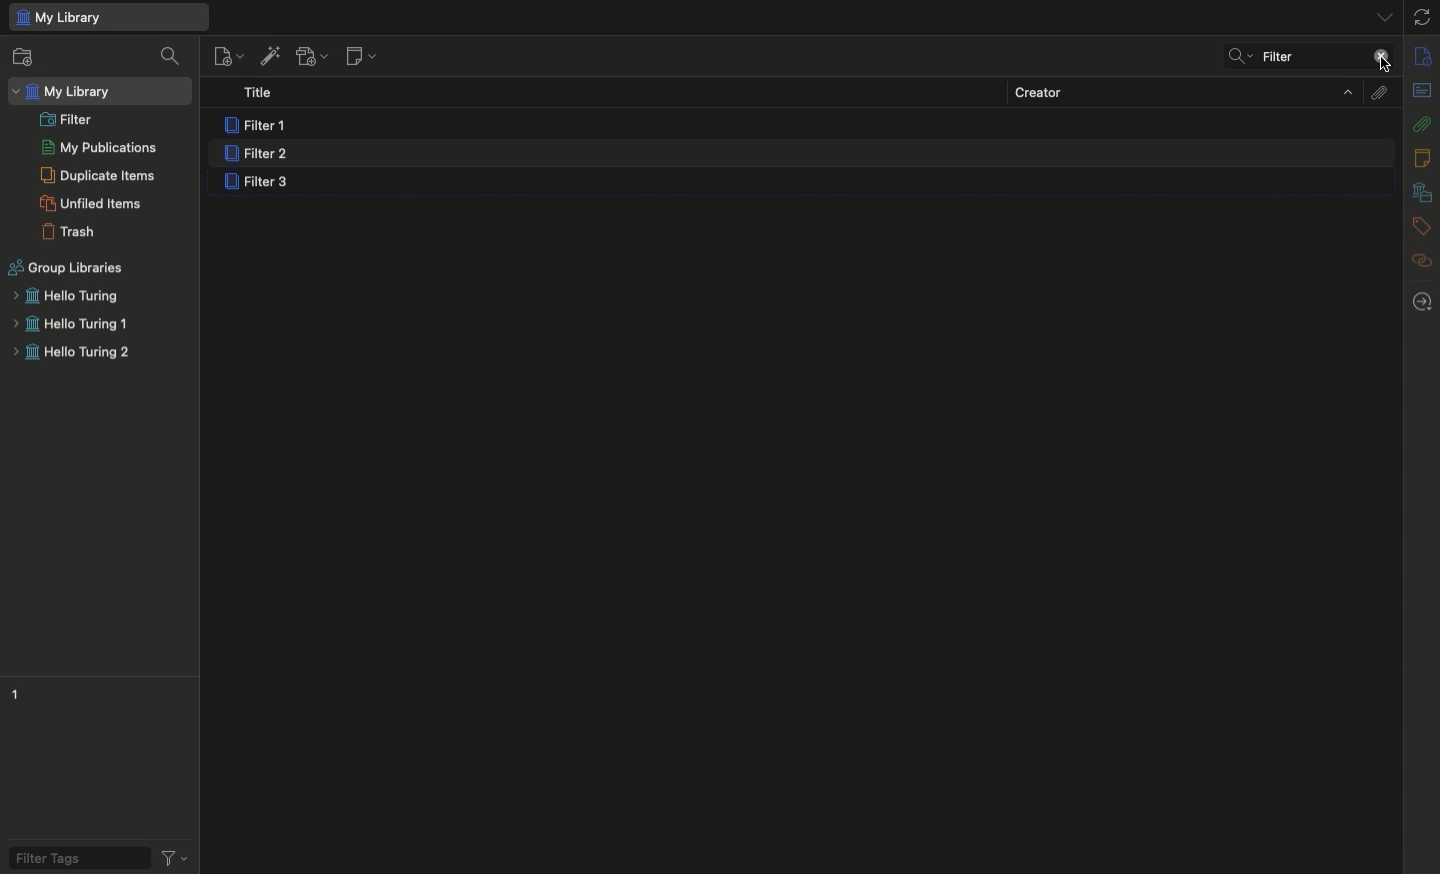 This screenshot has height=874, width=1440. I want to click on Sync, so click(1423, 17).